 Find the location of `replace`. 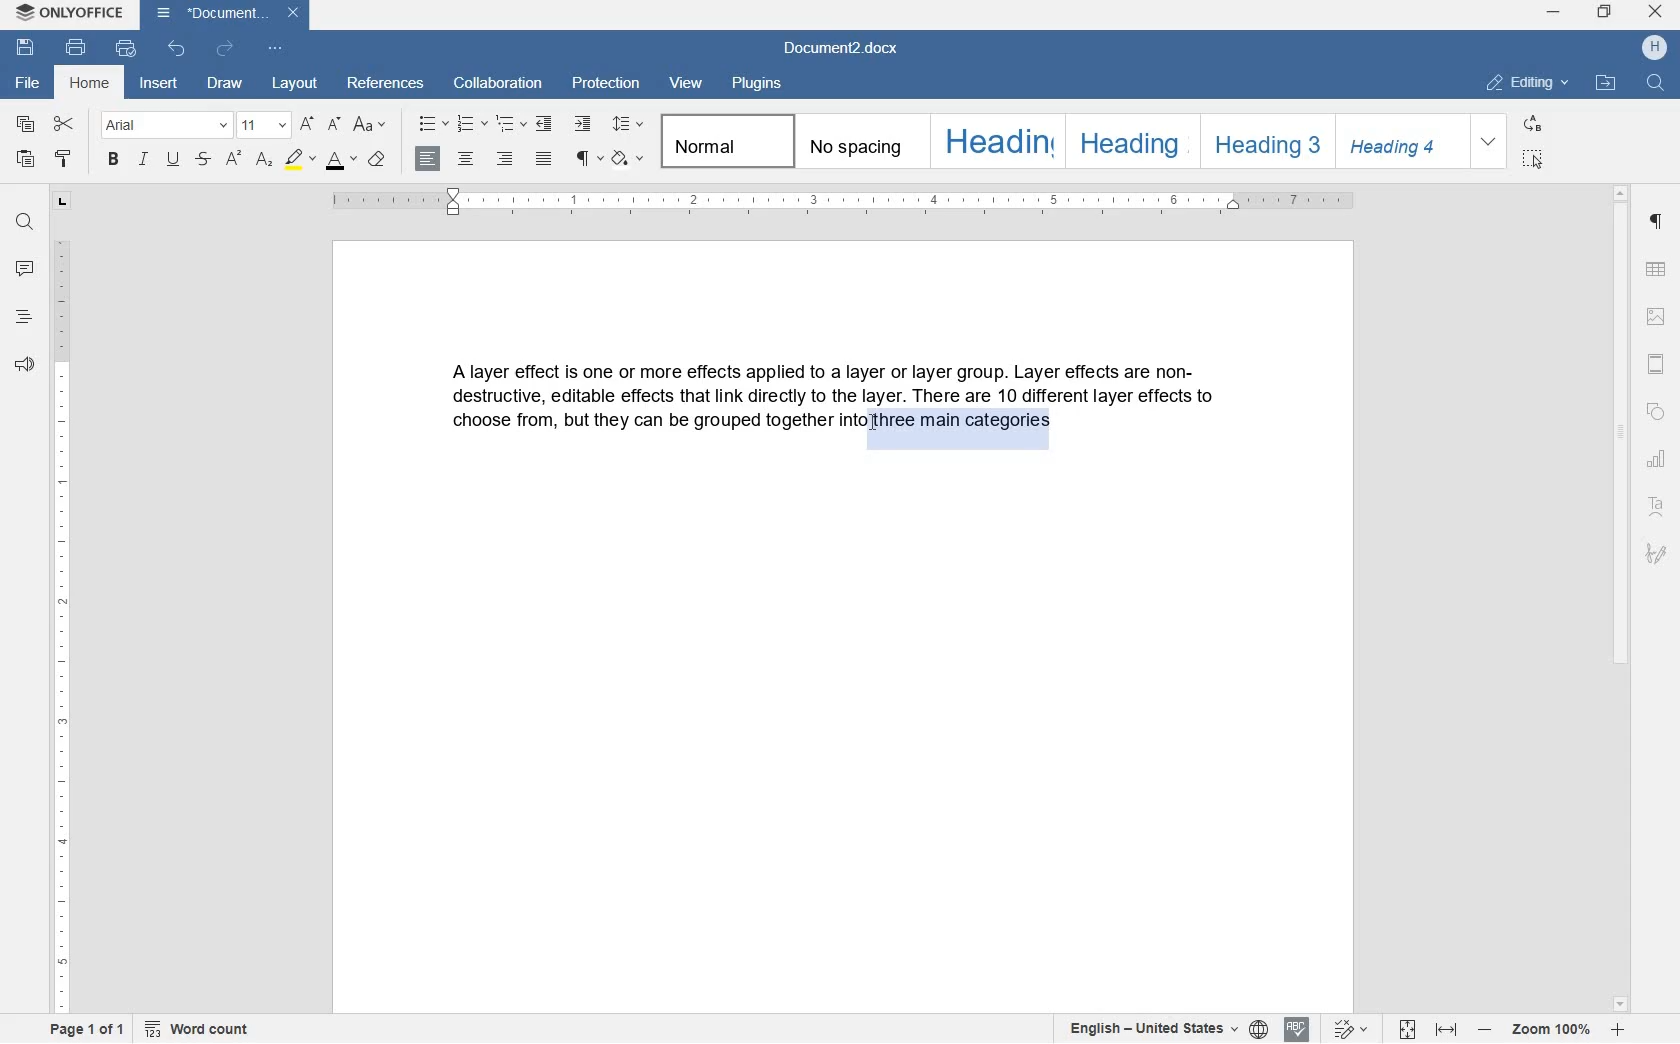

replace is located at coordinates (1534, 125).